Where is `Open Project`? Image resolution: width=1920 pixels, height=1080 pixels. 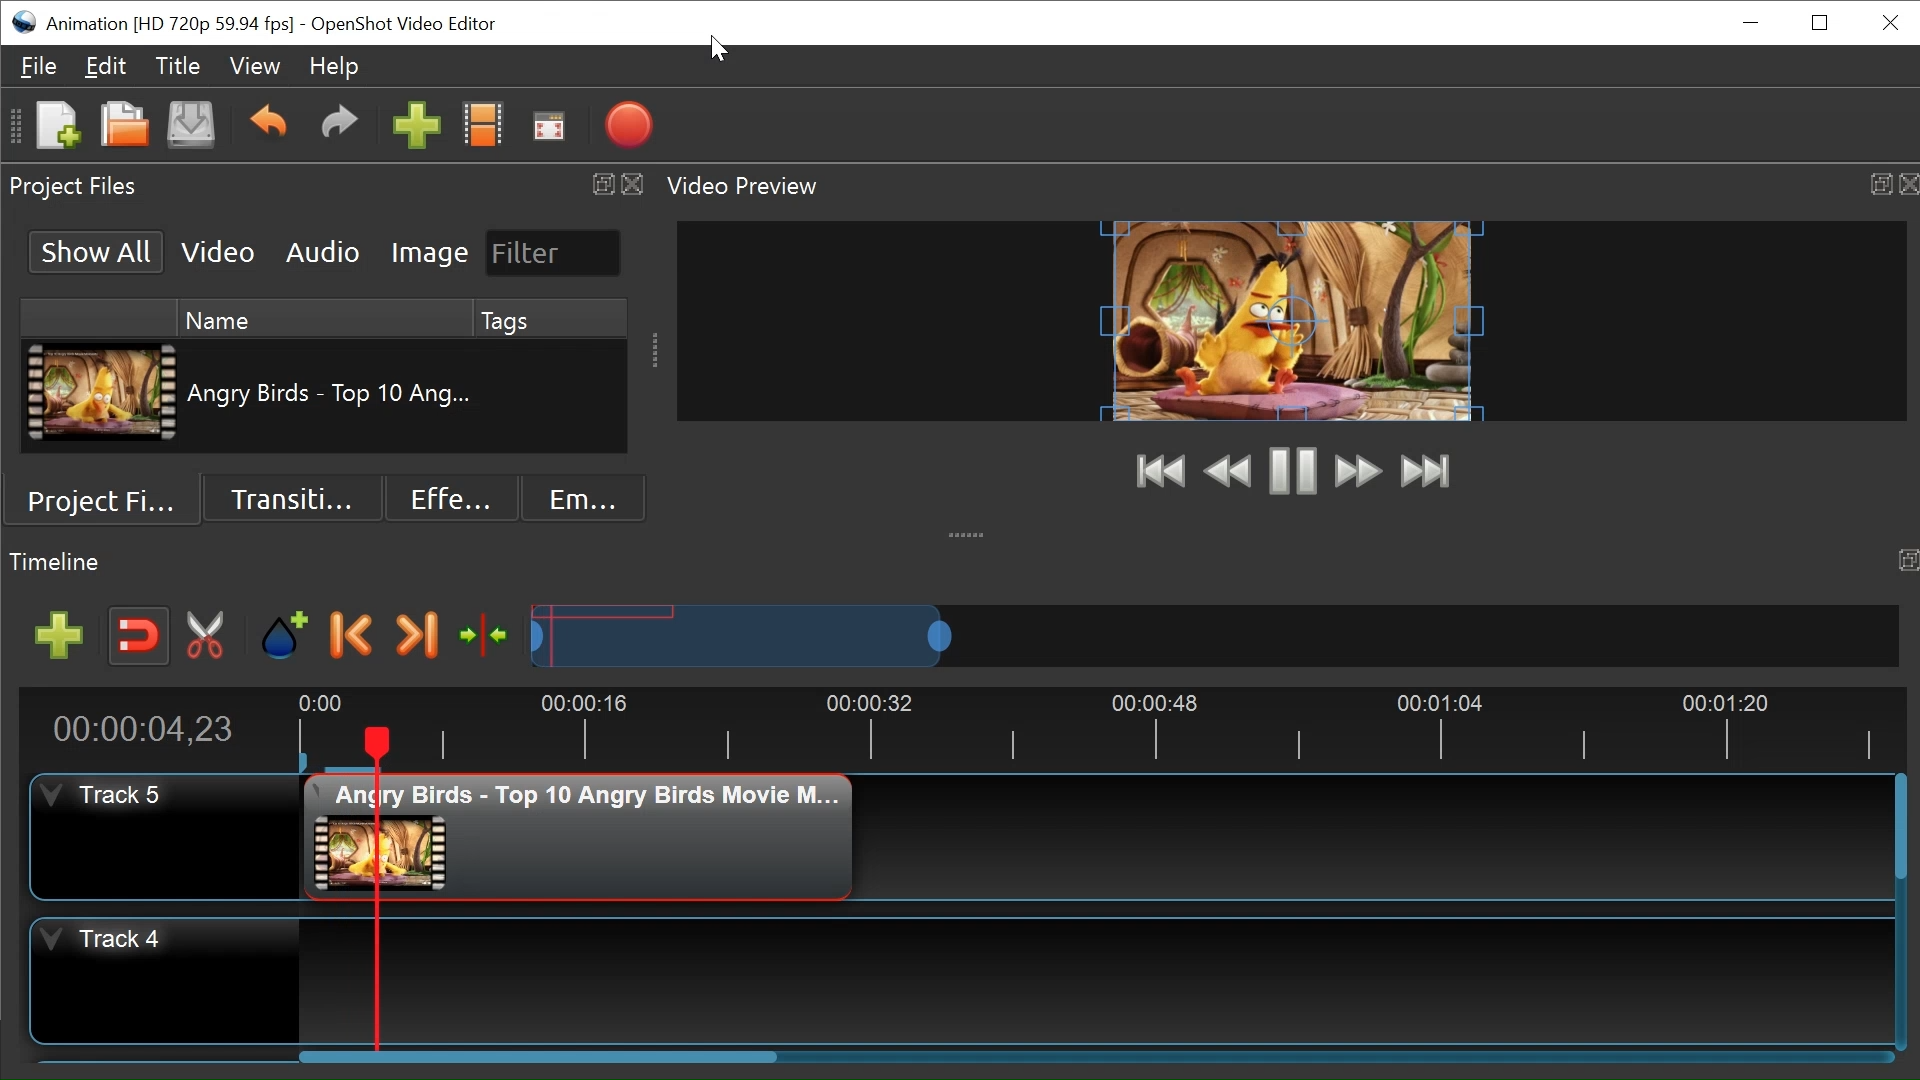
Open Project is located at coordinates (123, 125).